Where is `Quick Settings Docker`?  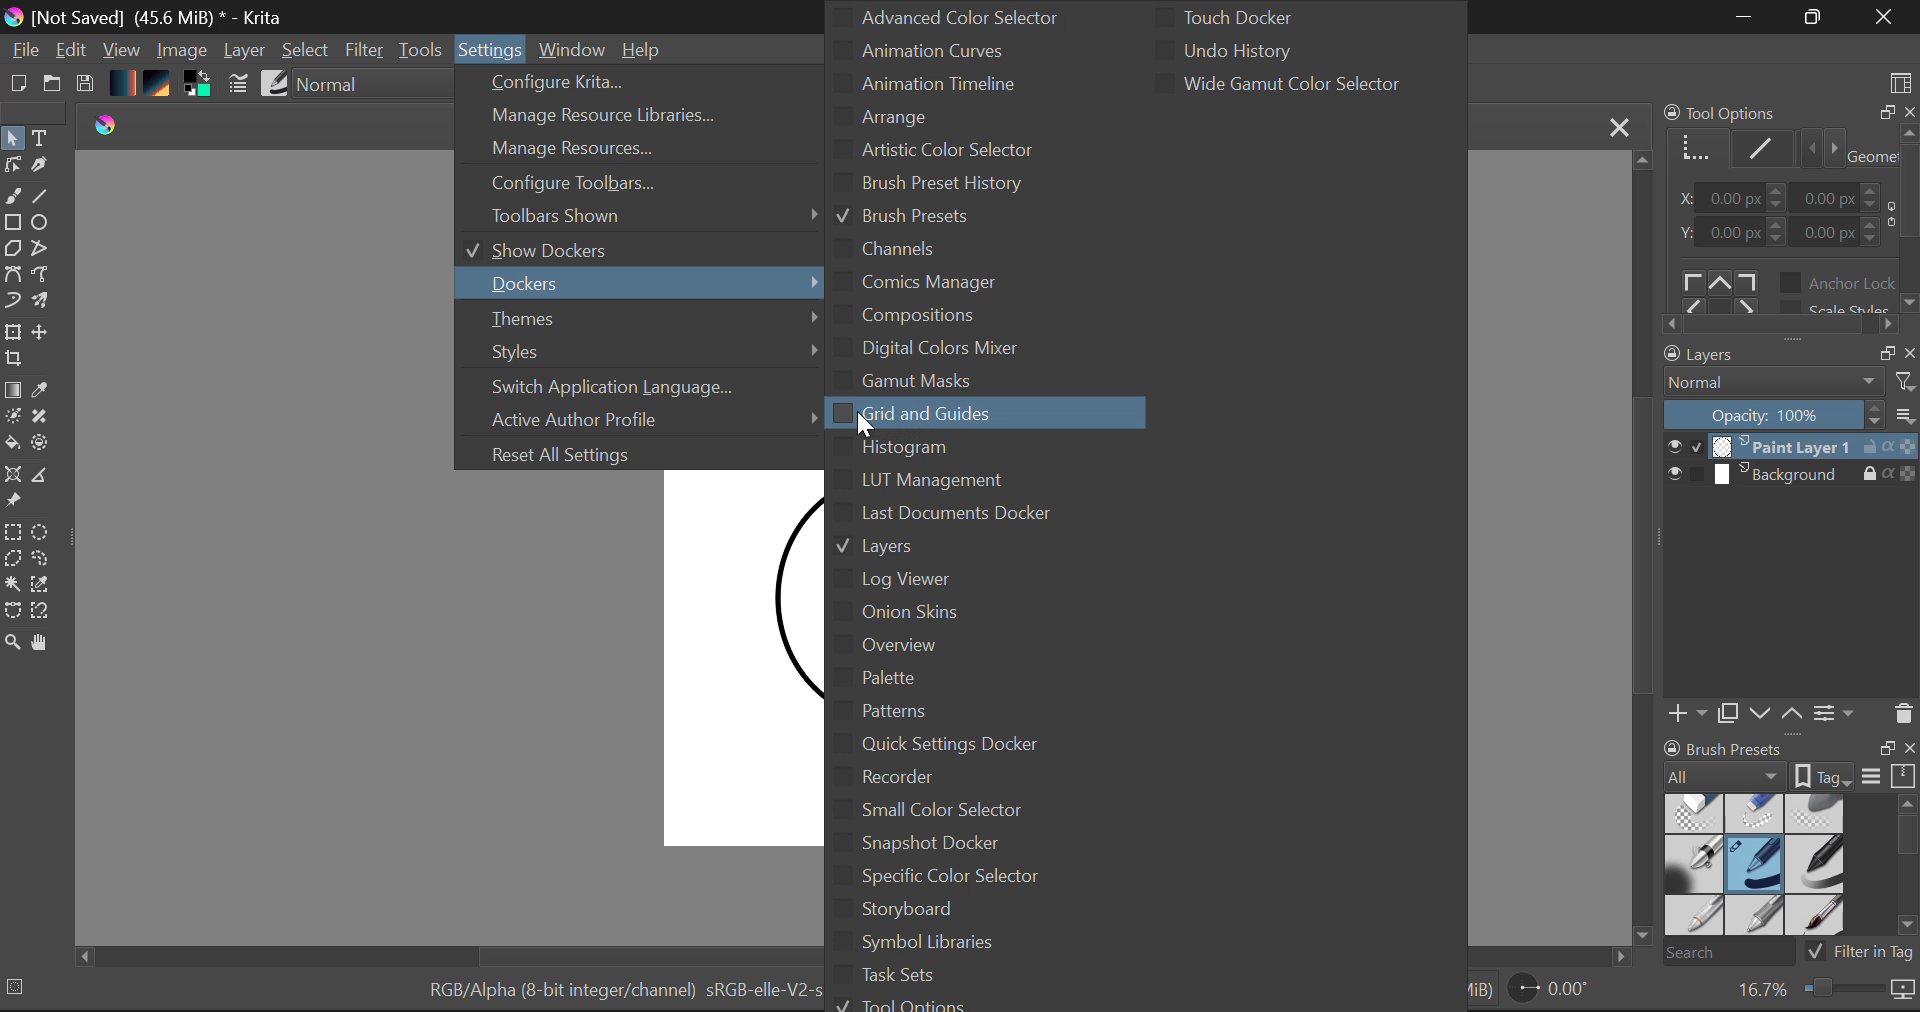
Quick Settings Docker is located at coordinates (971, 746).